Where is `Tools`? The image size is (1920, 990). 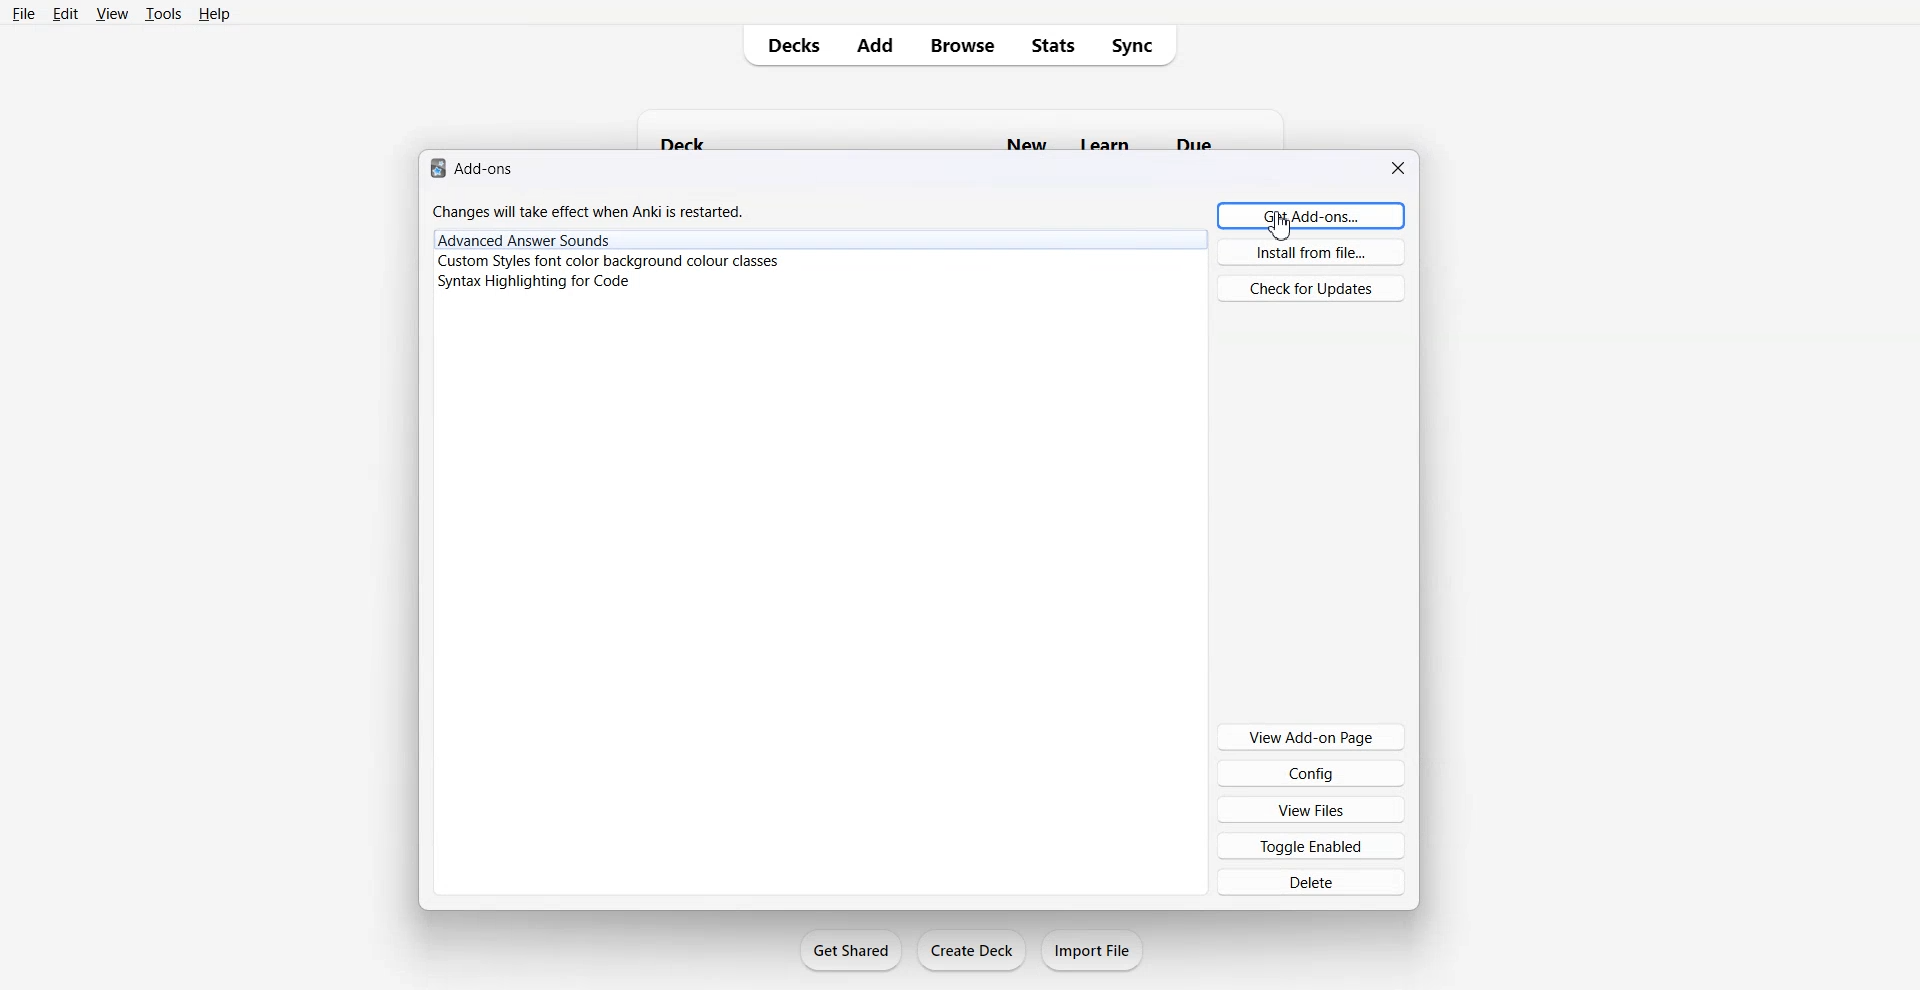 Tools is located at coordinates (163, 13).